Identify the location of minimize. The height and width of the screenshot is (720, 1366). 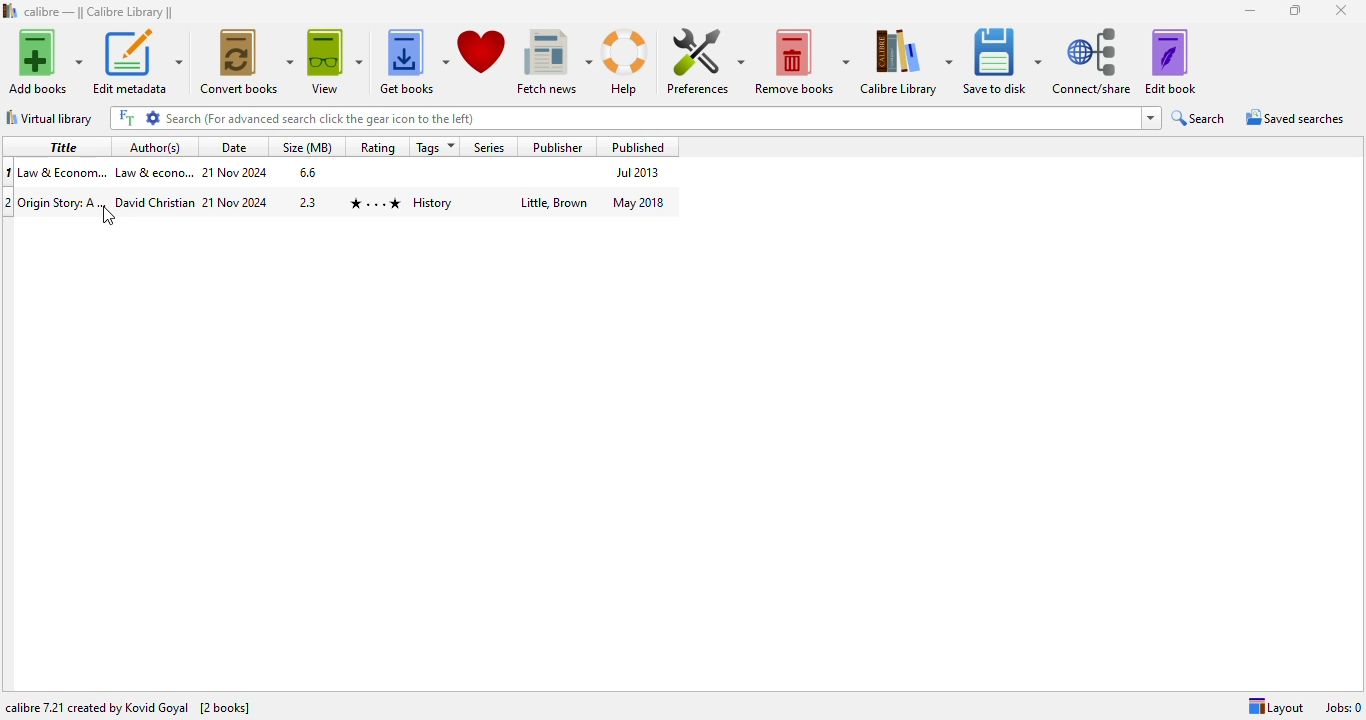
(1249, 10).